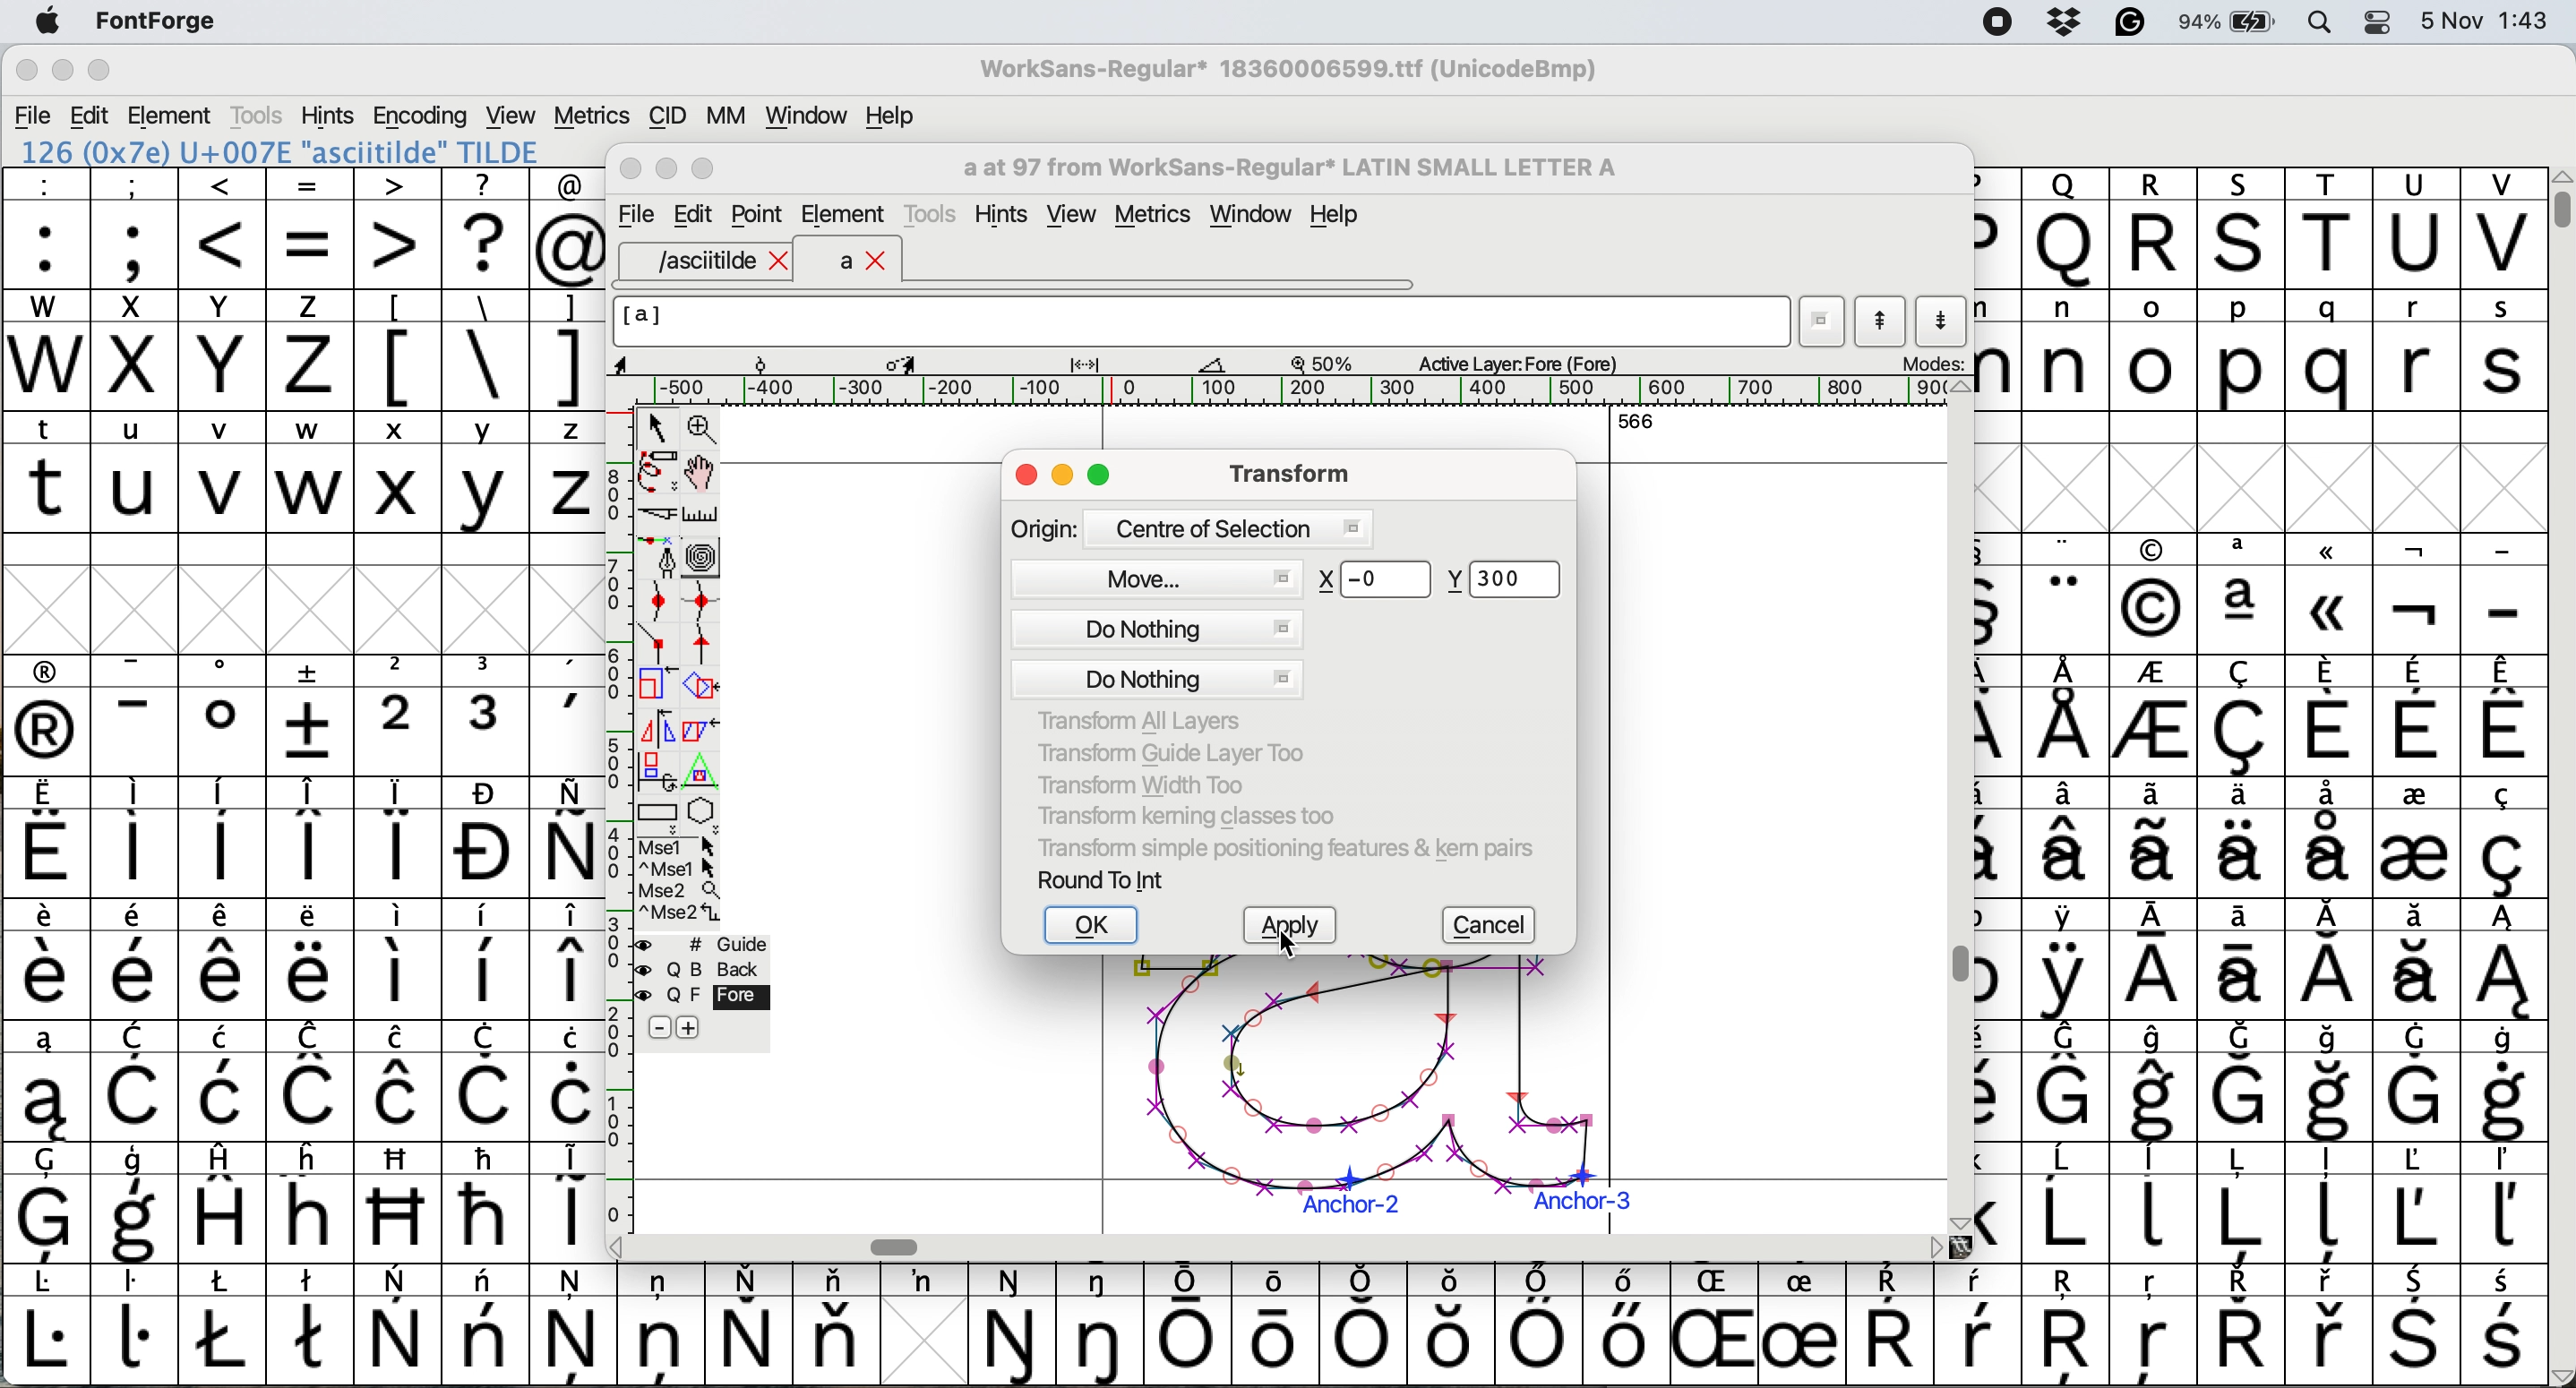  Describe the element at coordinates (2417, 1327) in the screenshot. I see `symbol` at that location.